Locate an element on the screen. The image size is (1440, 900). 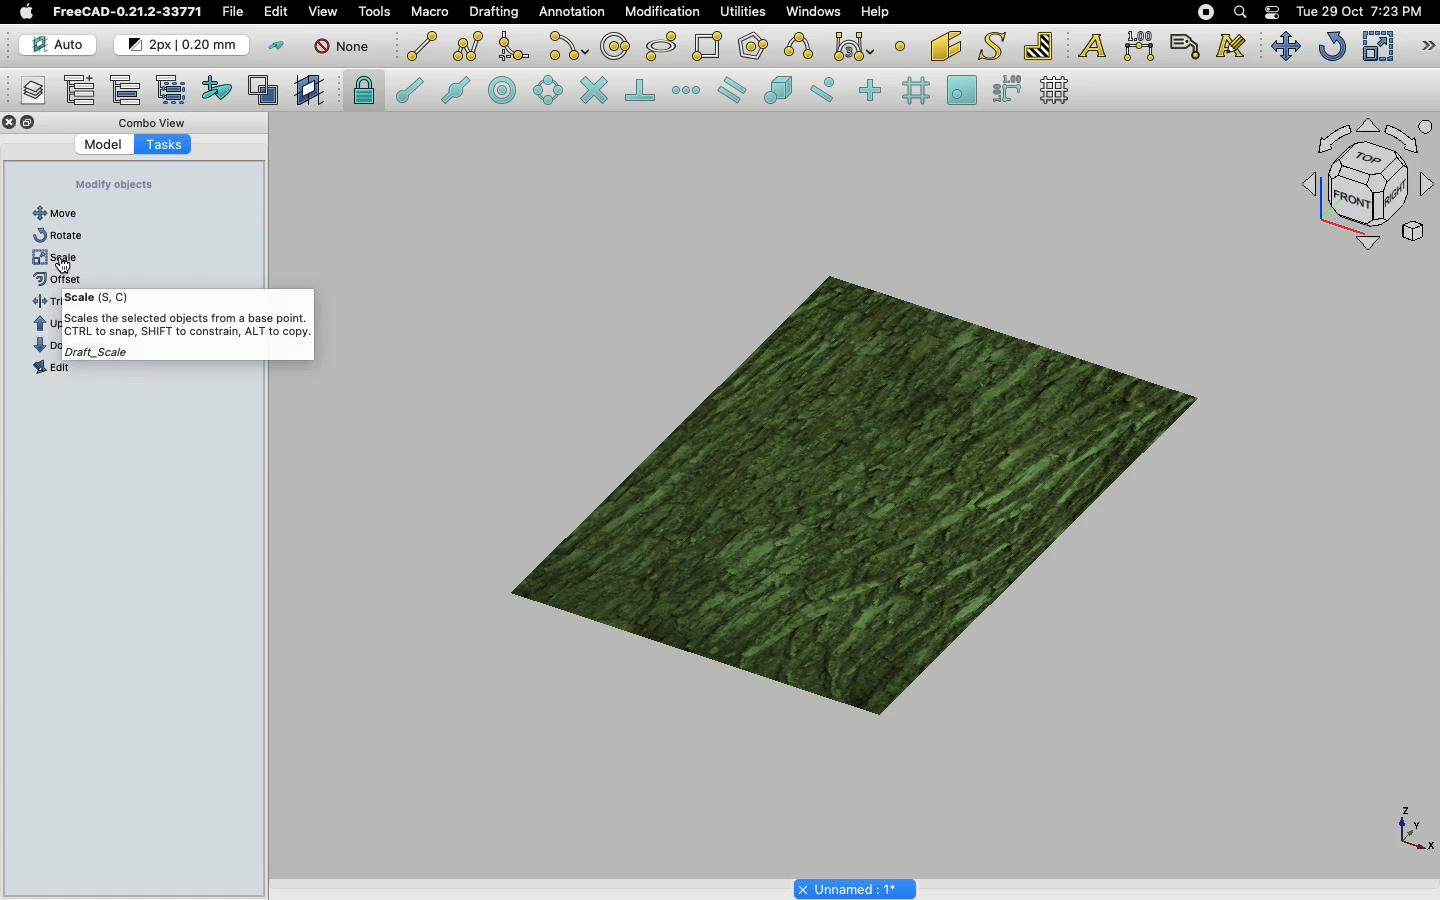
Manage layers is located at coordinates (26, 91).